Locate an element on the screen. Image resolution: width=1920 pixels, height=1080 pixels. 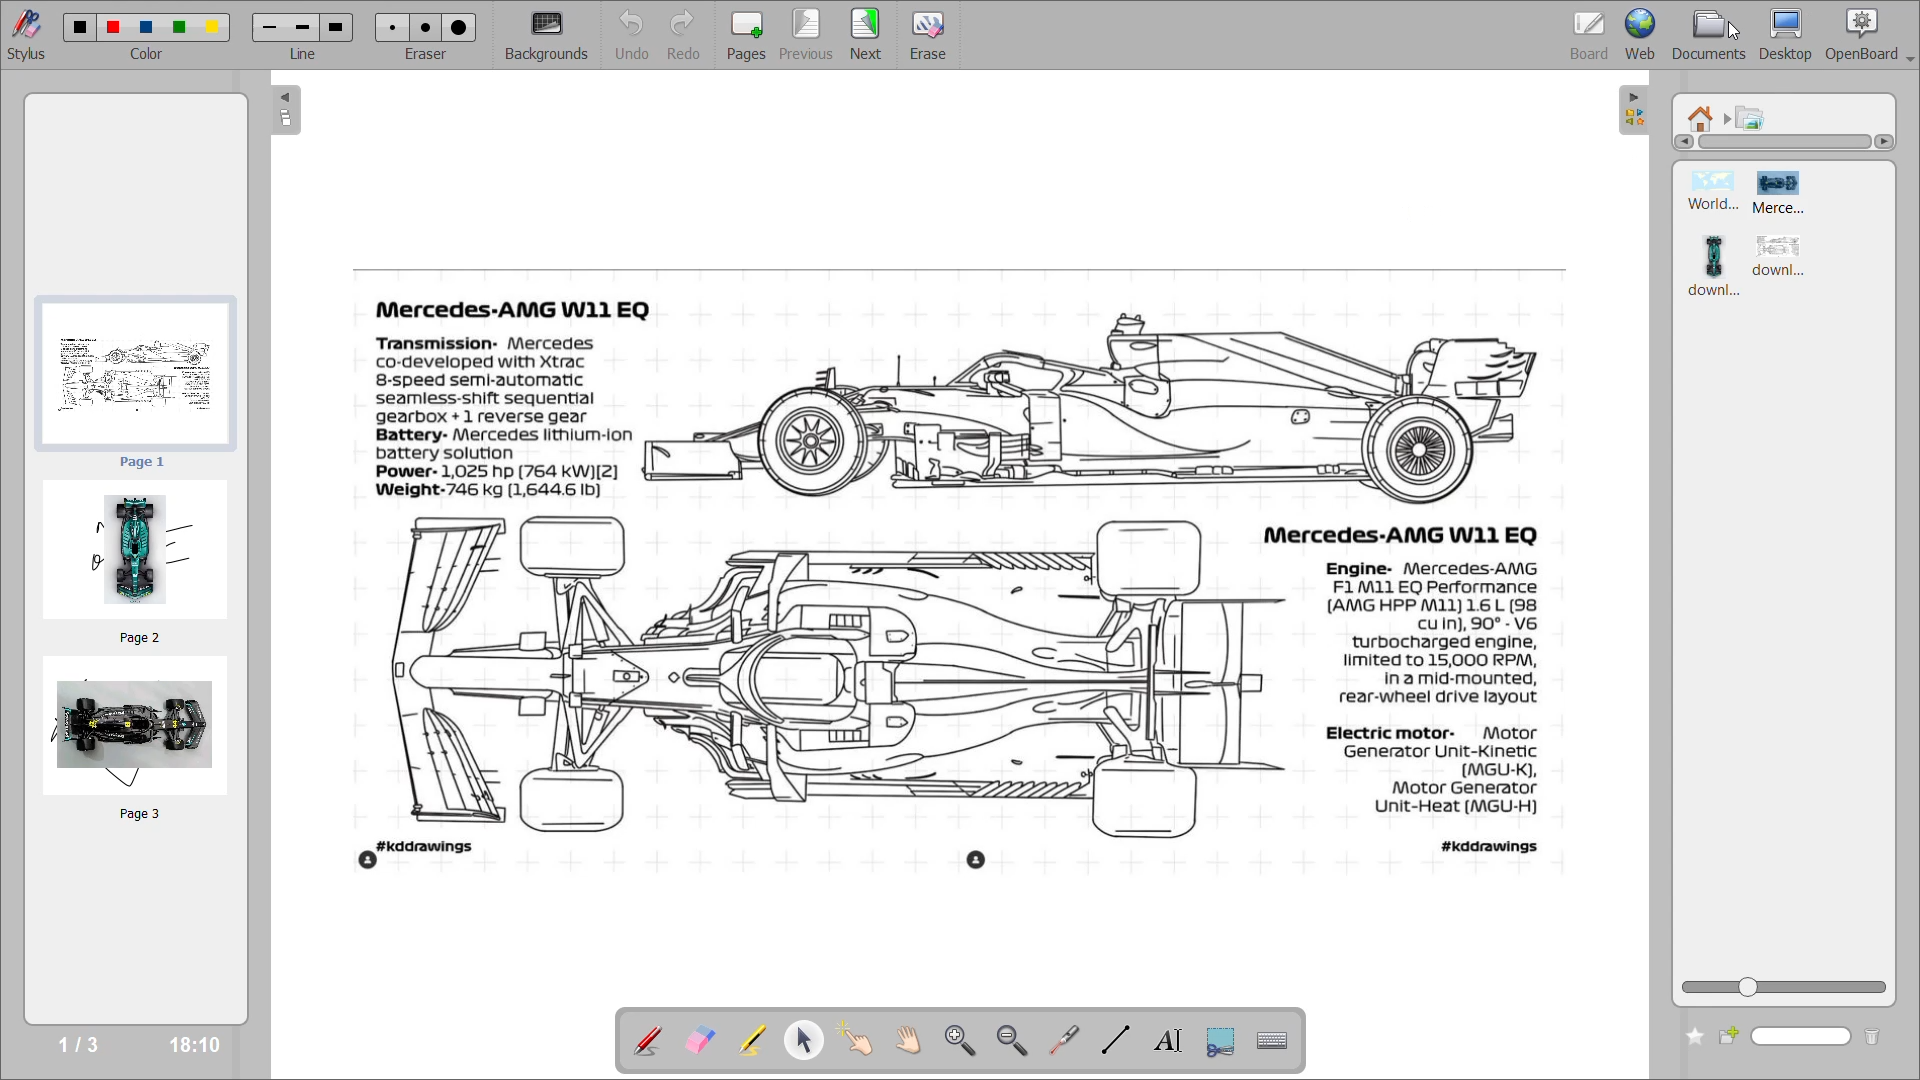
Mercedes-AMG W11 EQ is located at coordinates (508, 309).